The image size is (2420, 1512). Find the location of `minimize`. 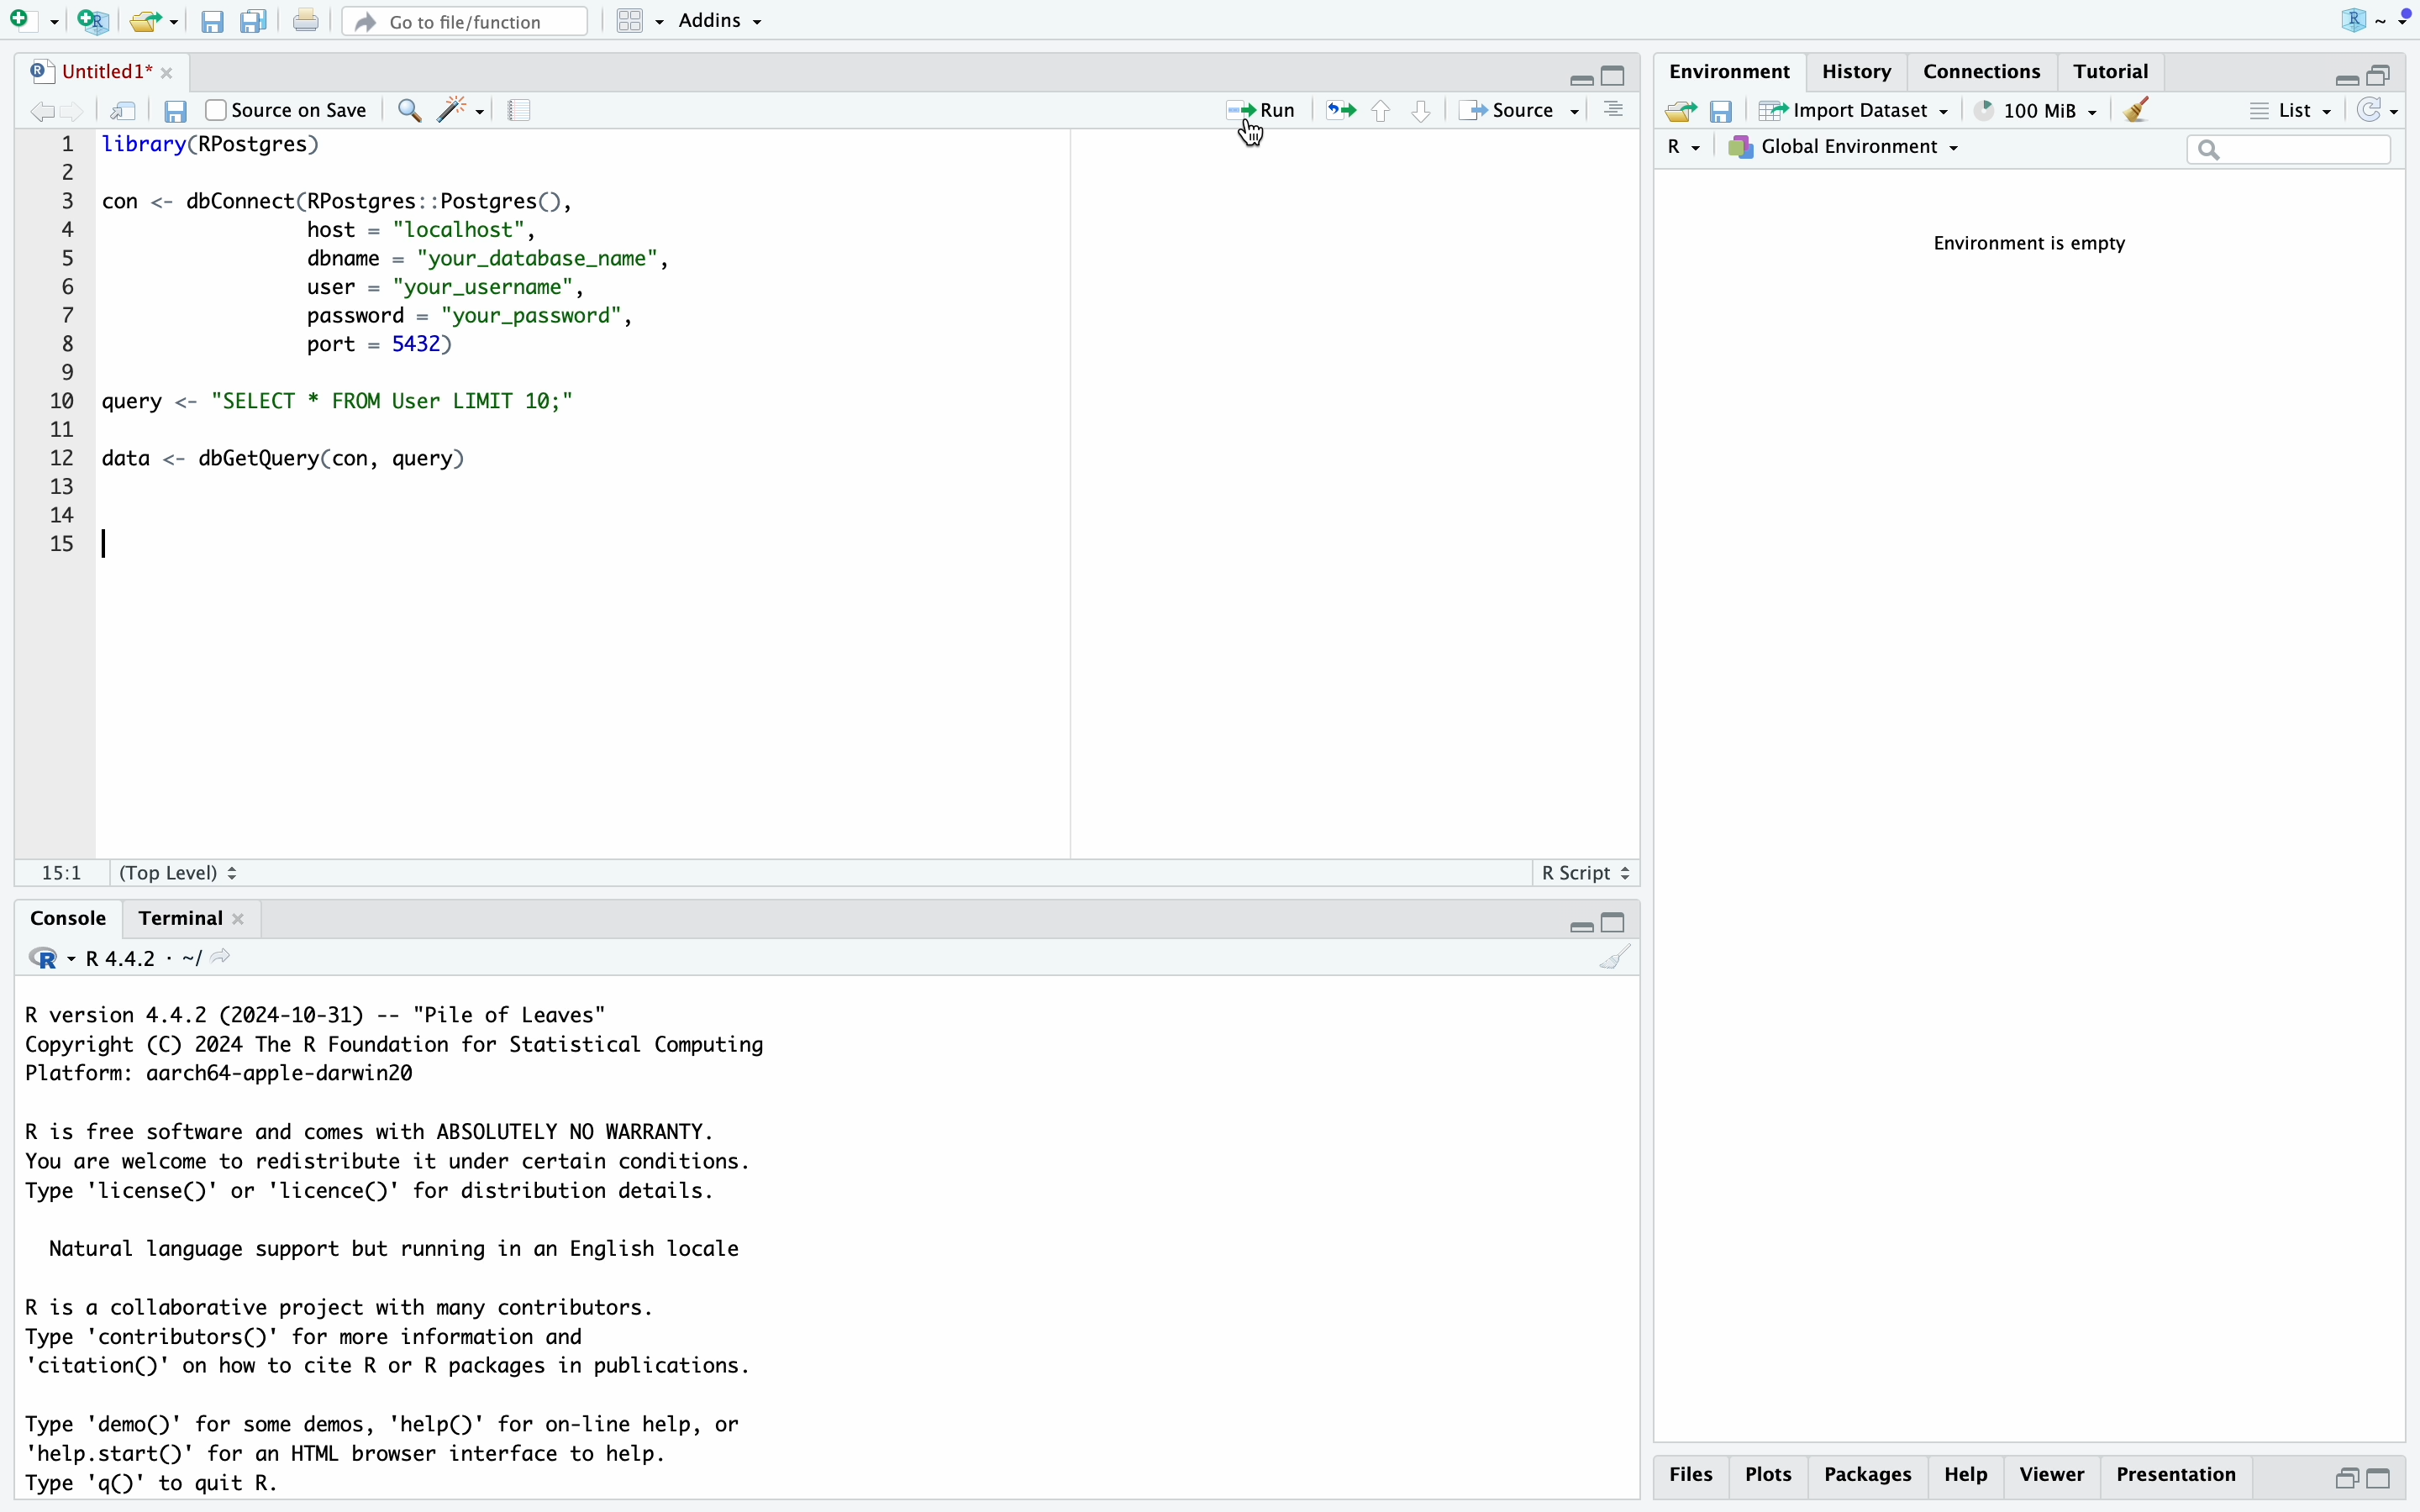

minimize is located at coordinates (2336, 70).